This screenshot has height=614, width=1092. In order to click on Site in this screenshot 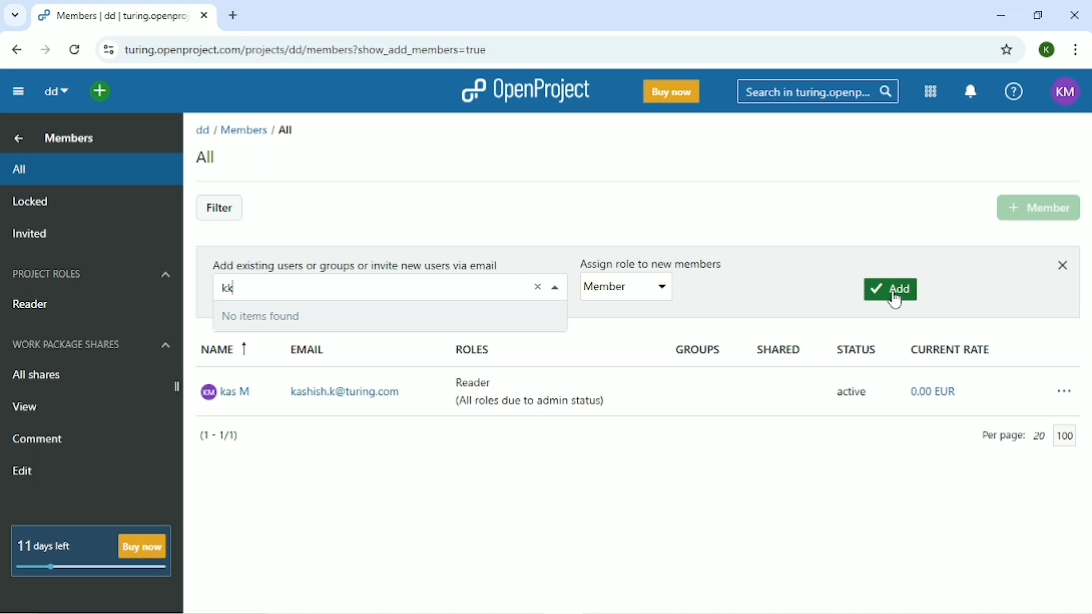, I will do `click(306, 50)`.